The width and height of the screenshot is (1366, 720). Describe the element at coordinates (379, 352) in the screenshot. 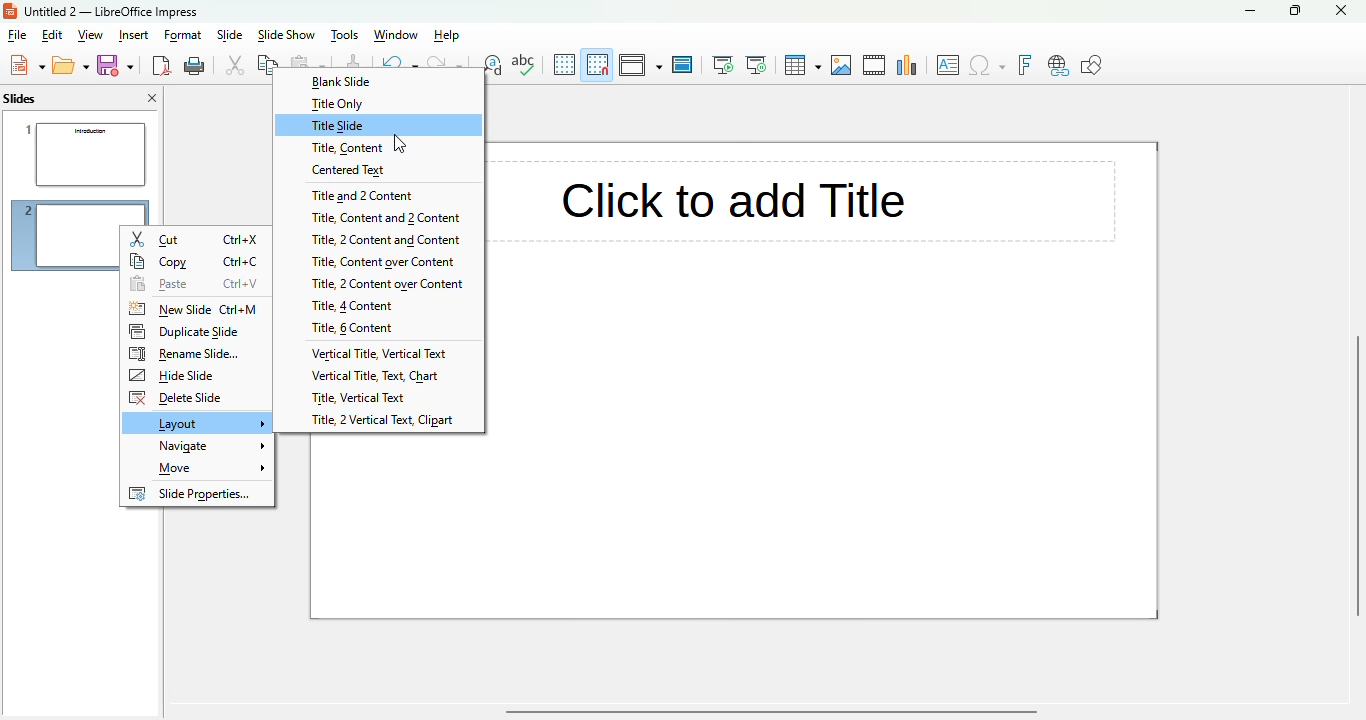

I see `vertical title, vertical text` at that location.